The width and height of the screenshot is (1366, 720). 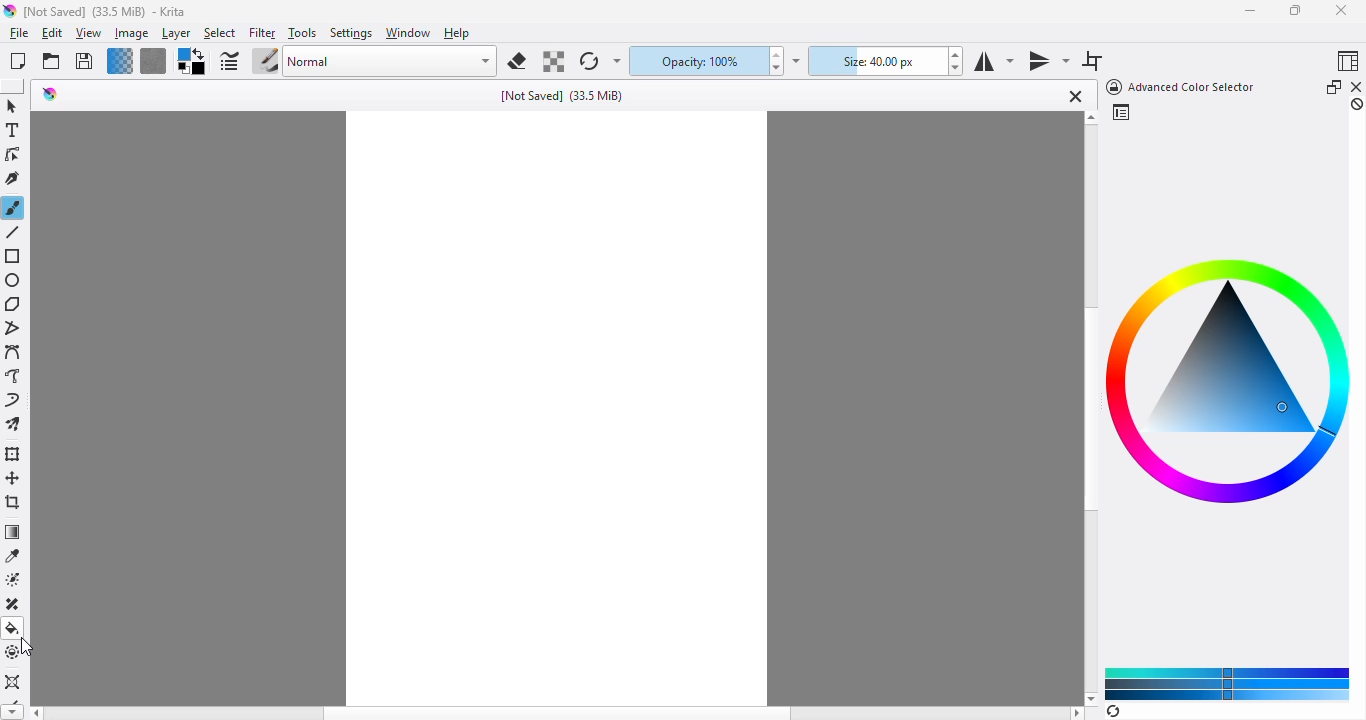 I want to click on image, so click(x=132, y=34).